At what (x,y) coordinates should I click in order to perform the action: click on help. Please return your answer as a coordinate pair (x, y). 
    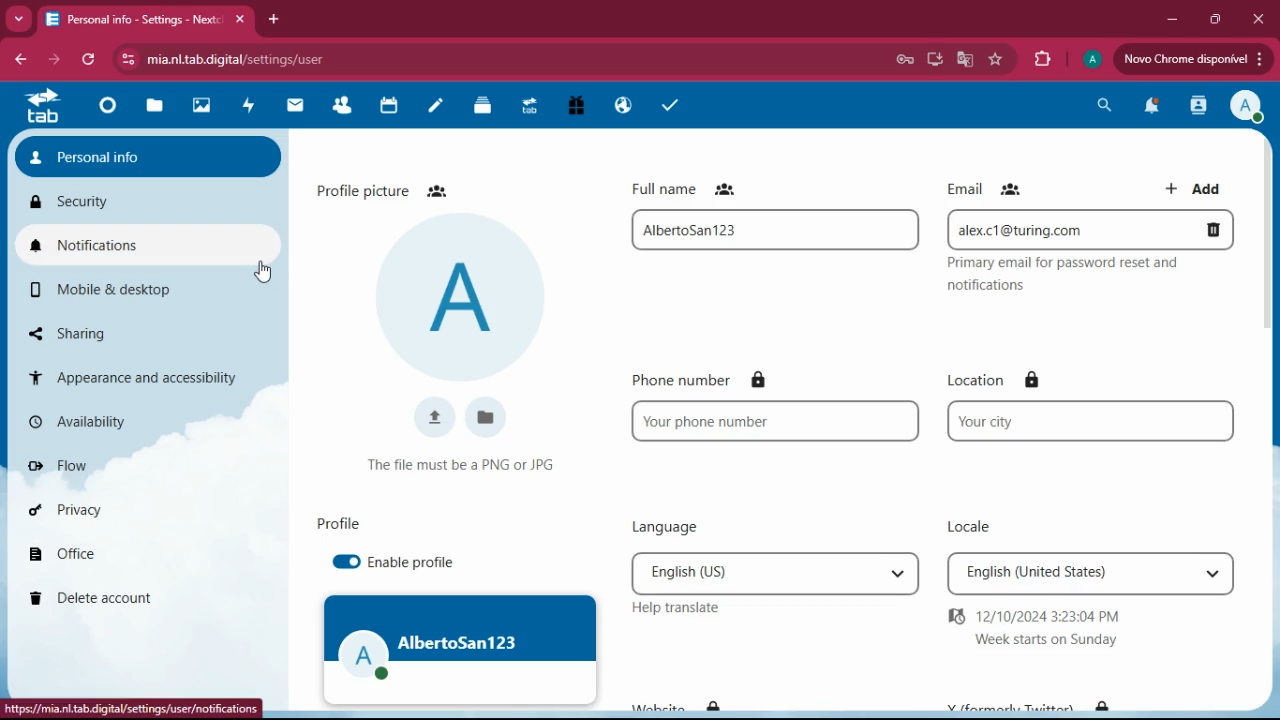
    Looking at the image, I should click on (673, 608).